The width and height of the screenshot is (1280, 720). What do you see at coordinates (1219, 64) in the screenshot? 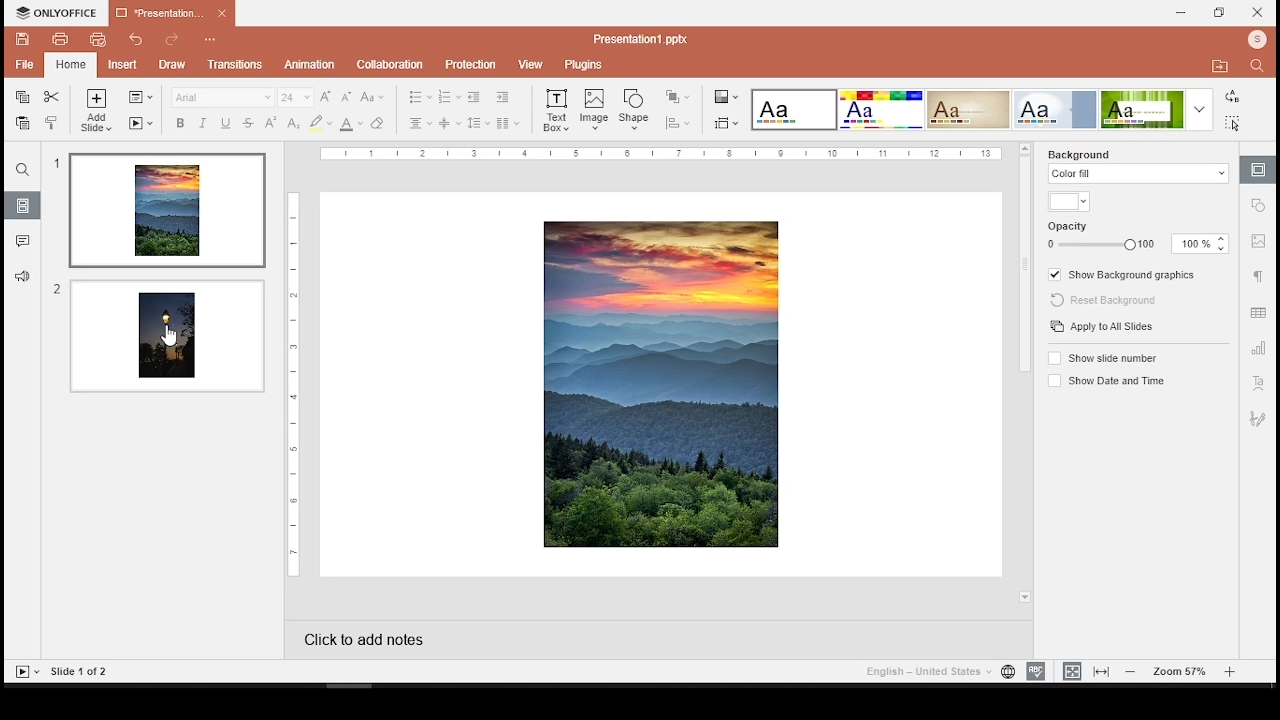
I see `move` at bounding box center [1219, 64].